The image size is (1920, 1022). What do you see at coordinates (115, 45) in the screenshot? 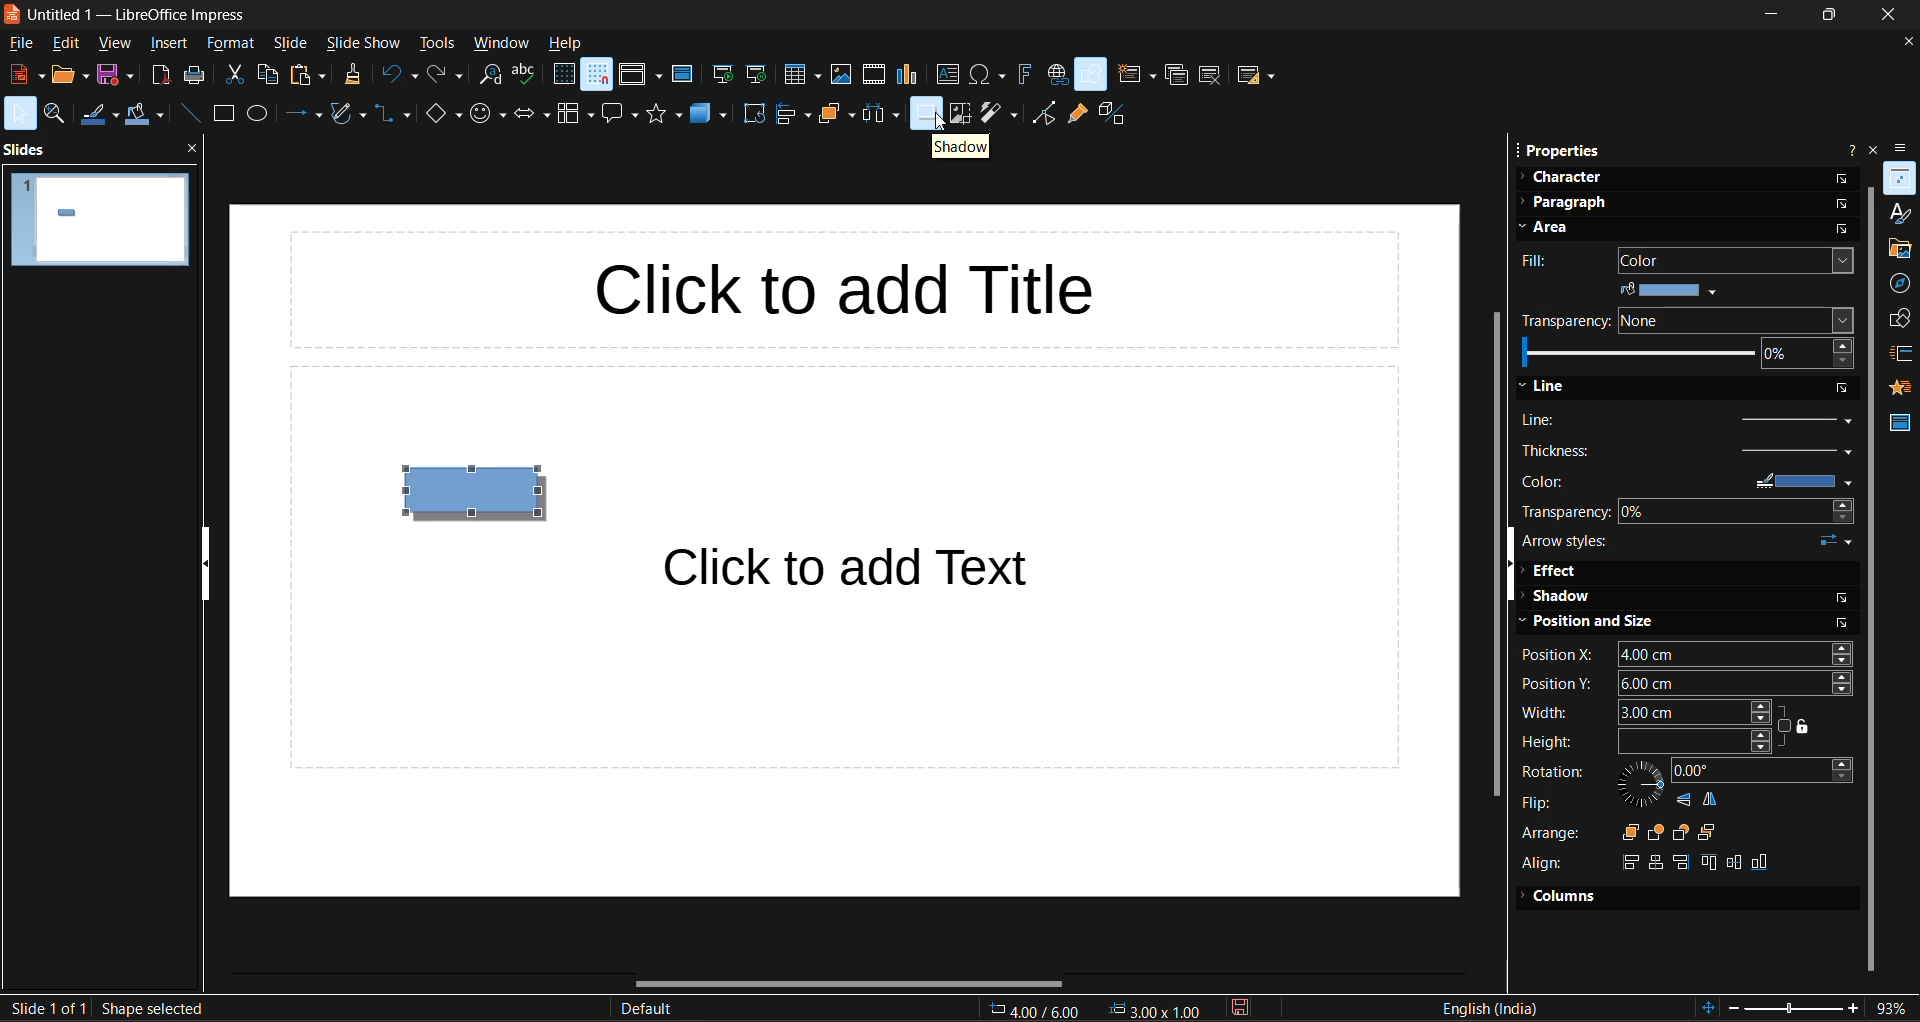
I see `view` at bounding box center [115, 45].